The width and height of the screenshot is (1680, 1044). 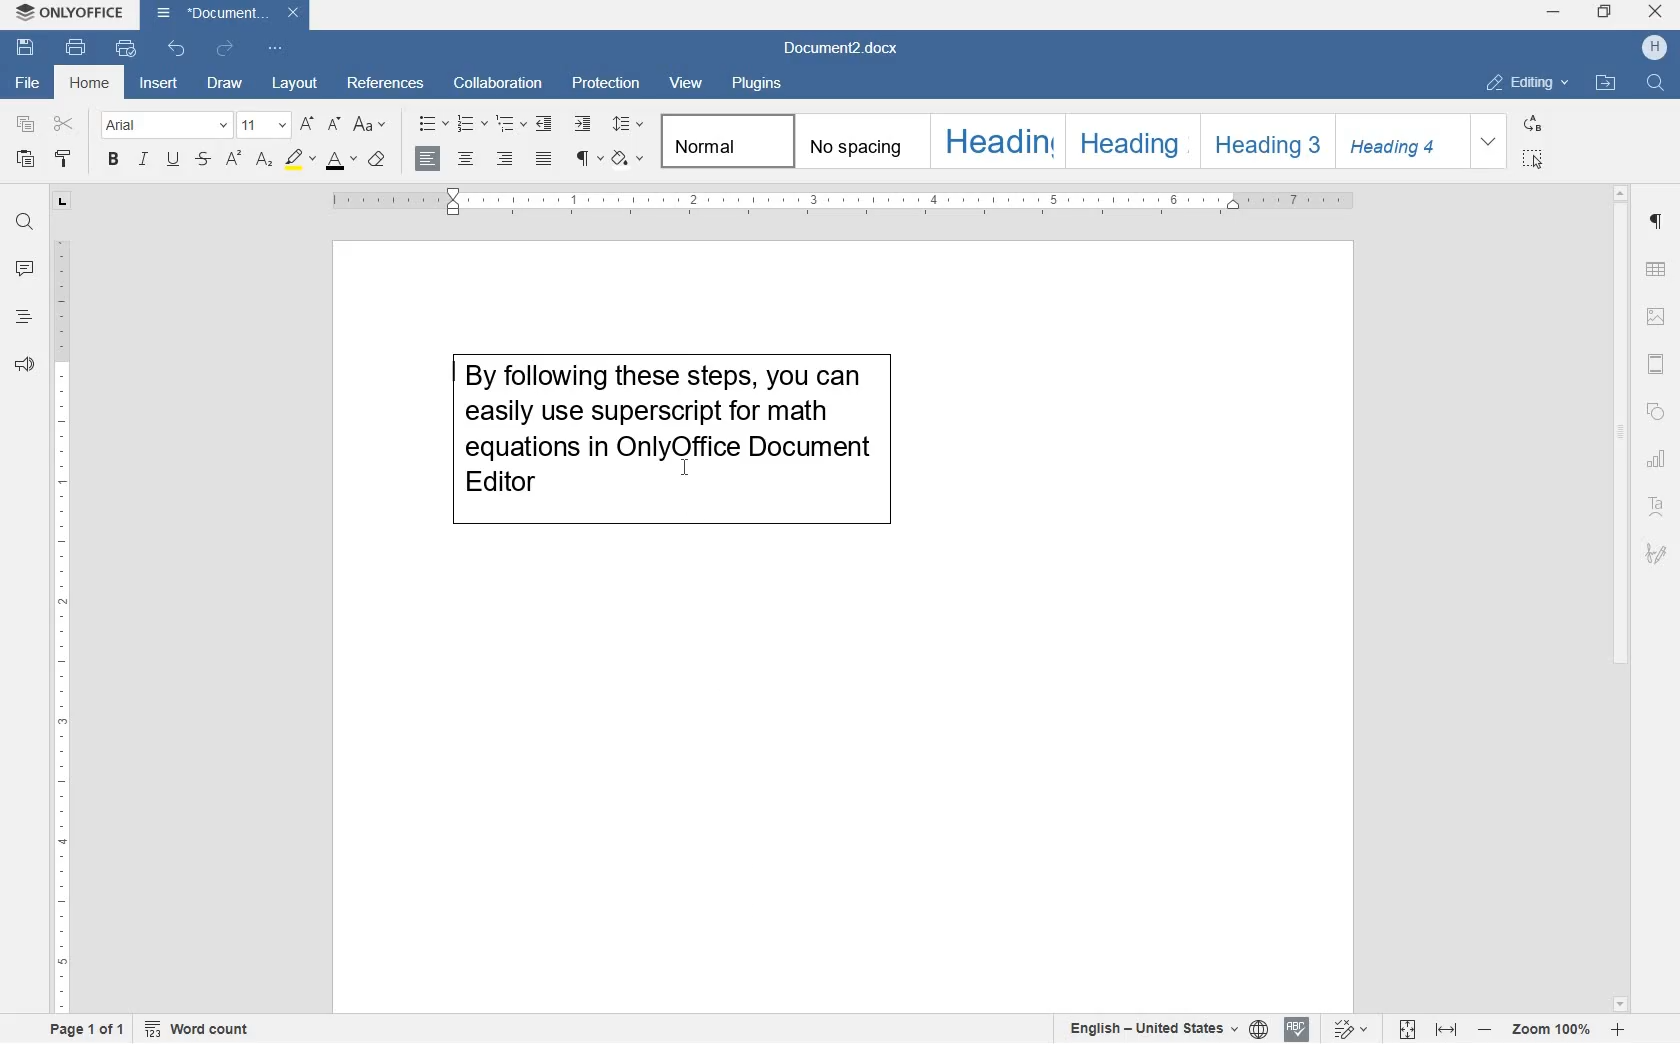 I want to click on highlight color, so click(x=299, y=160).